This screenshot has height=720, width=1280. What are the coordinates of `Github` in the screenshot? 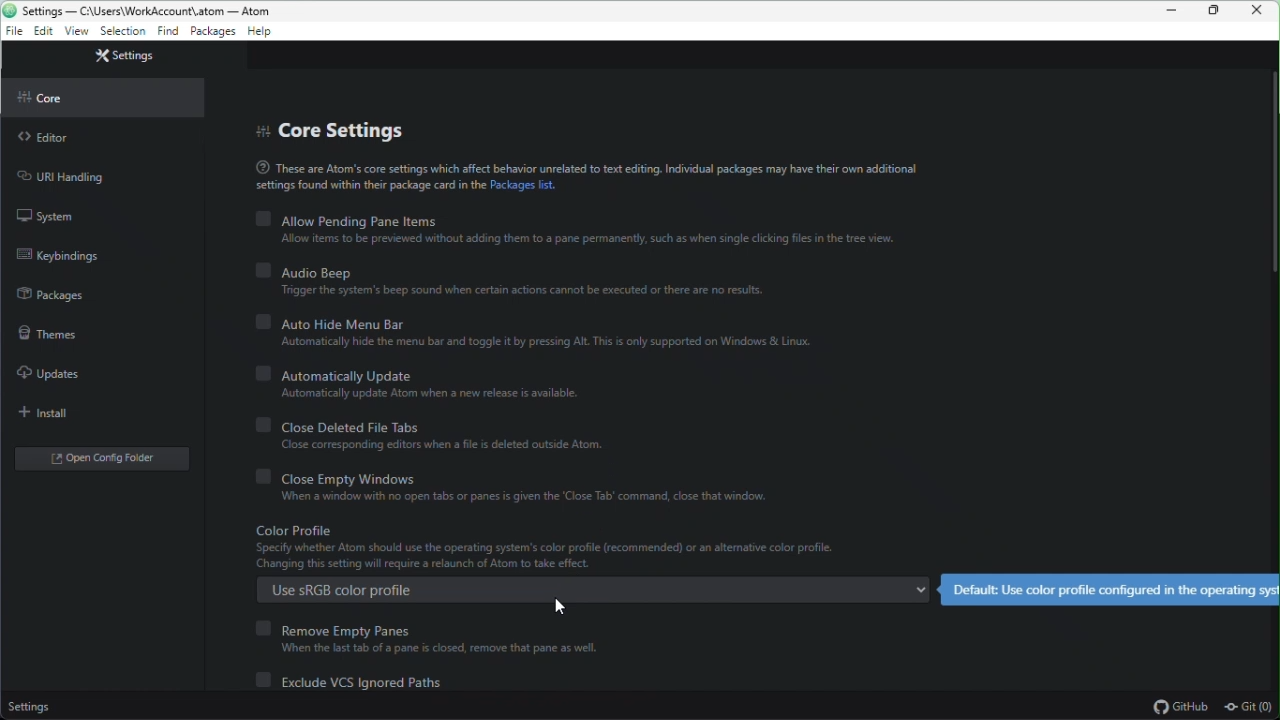 It's located at (1179, 707).